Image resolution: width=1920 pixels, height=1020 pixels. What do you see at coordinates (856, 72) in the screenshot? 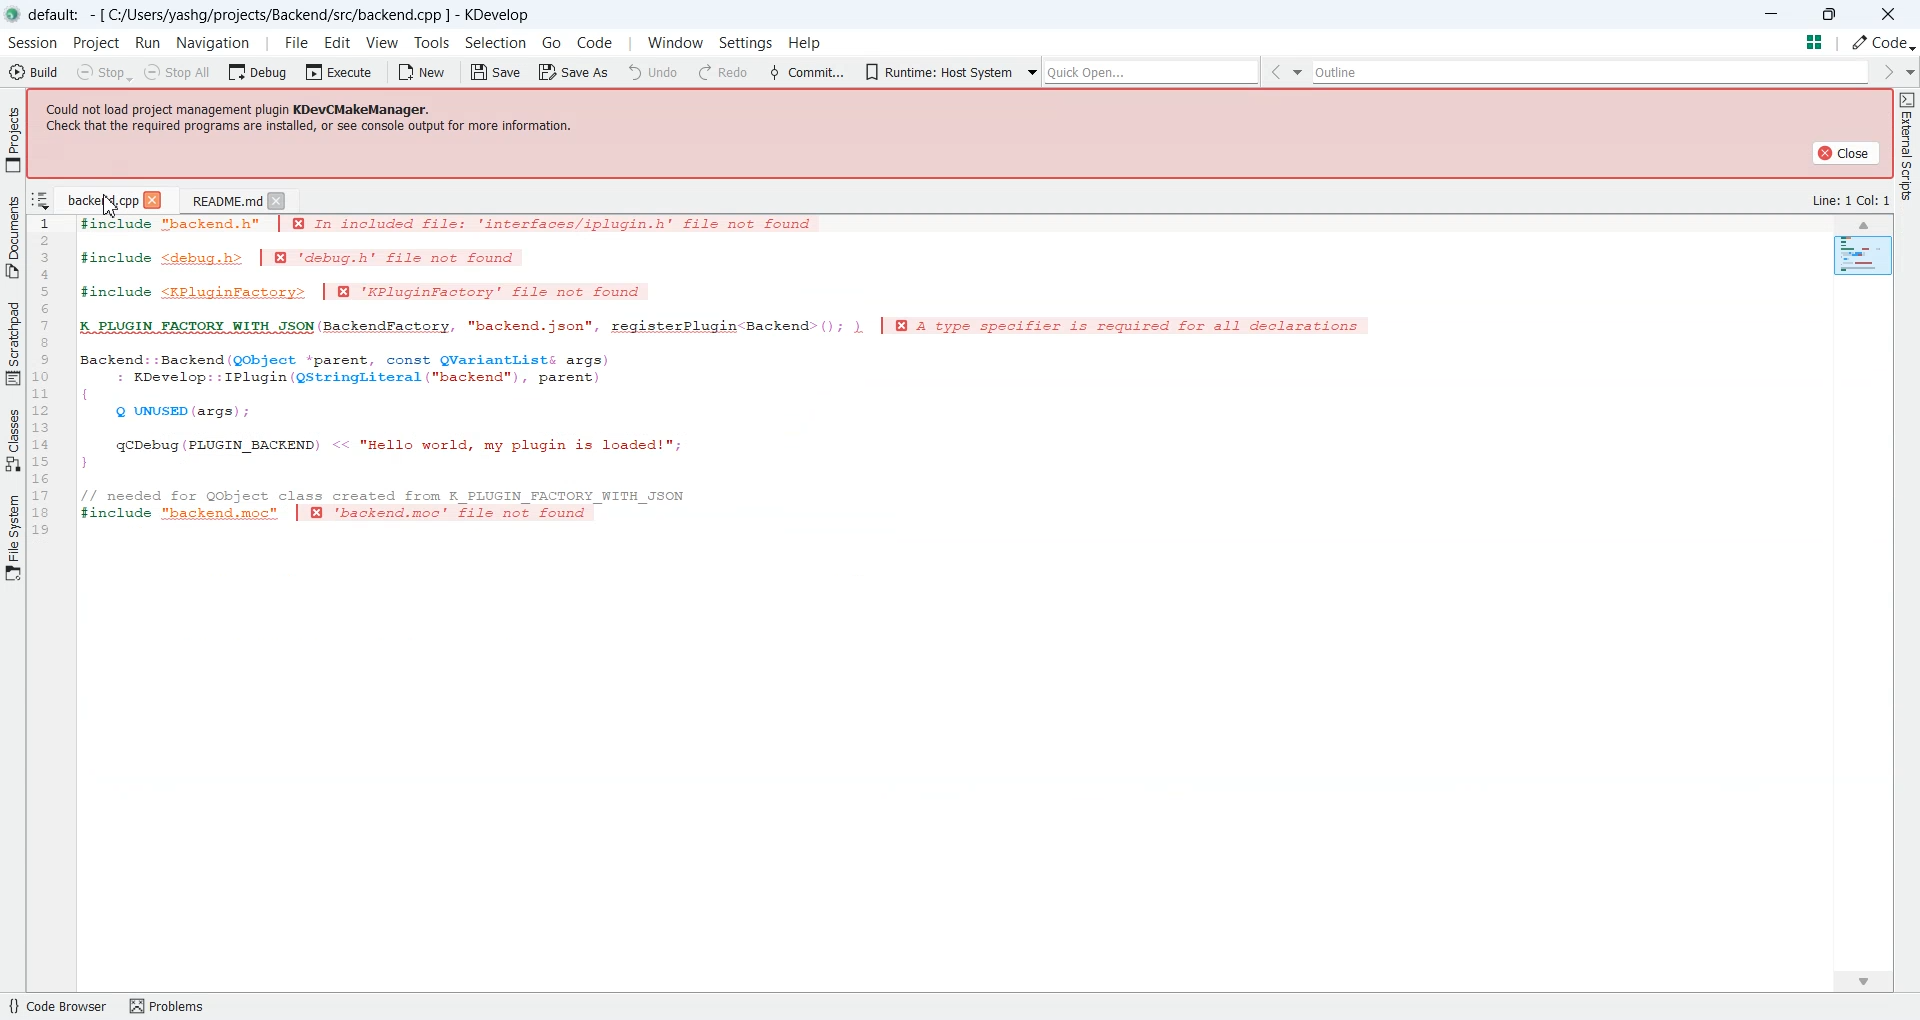
I see `Quick open ` at bounding box center [856, 72].